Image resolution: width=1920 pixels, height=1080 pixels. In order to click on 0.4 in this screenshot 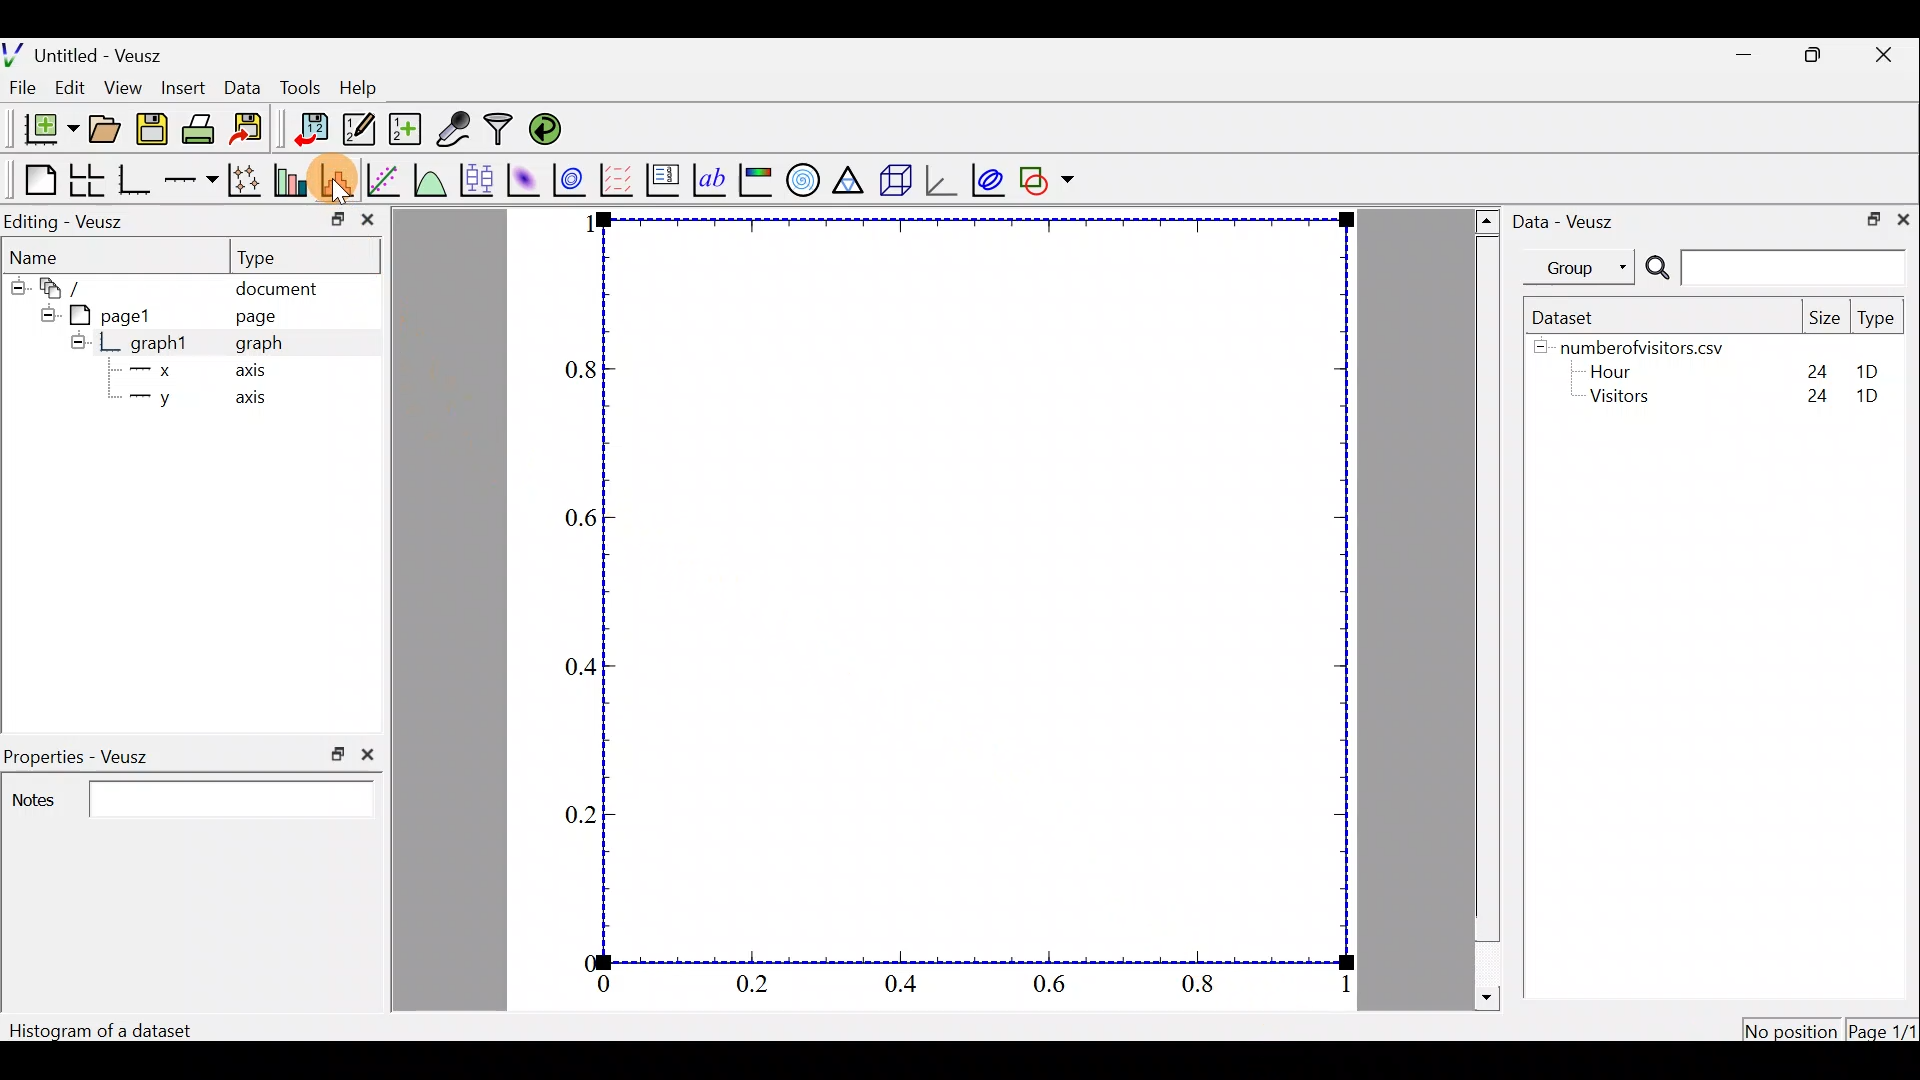, I will do `click(908, 985)`.